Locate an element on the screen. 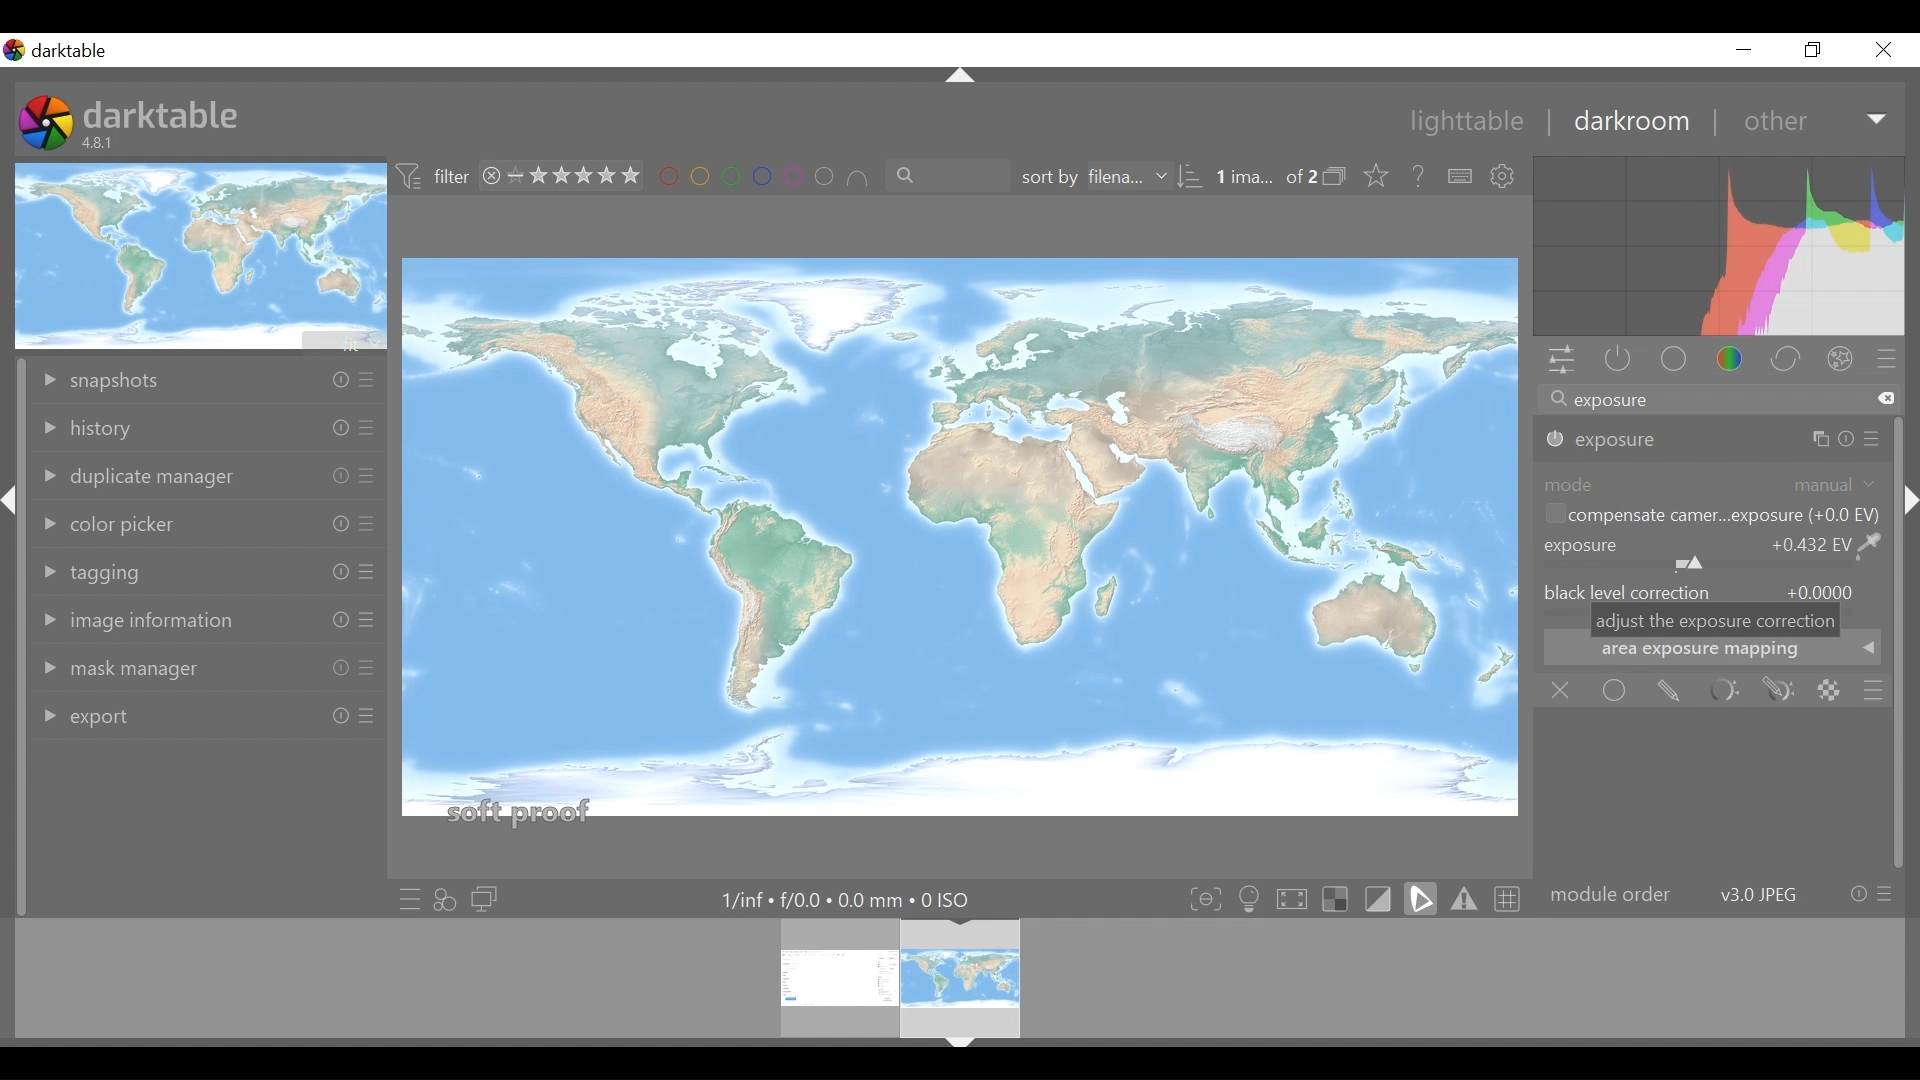 This screenshot has width=1920, height=1080. main editing area is located at coordinates (961, 546).